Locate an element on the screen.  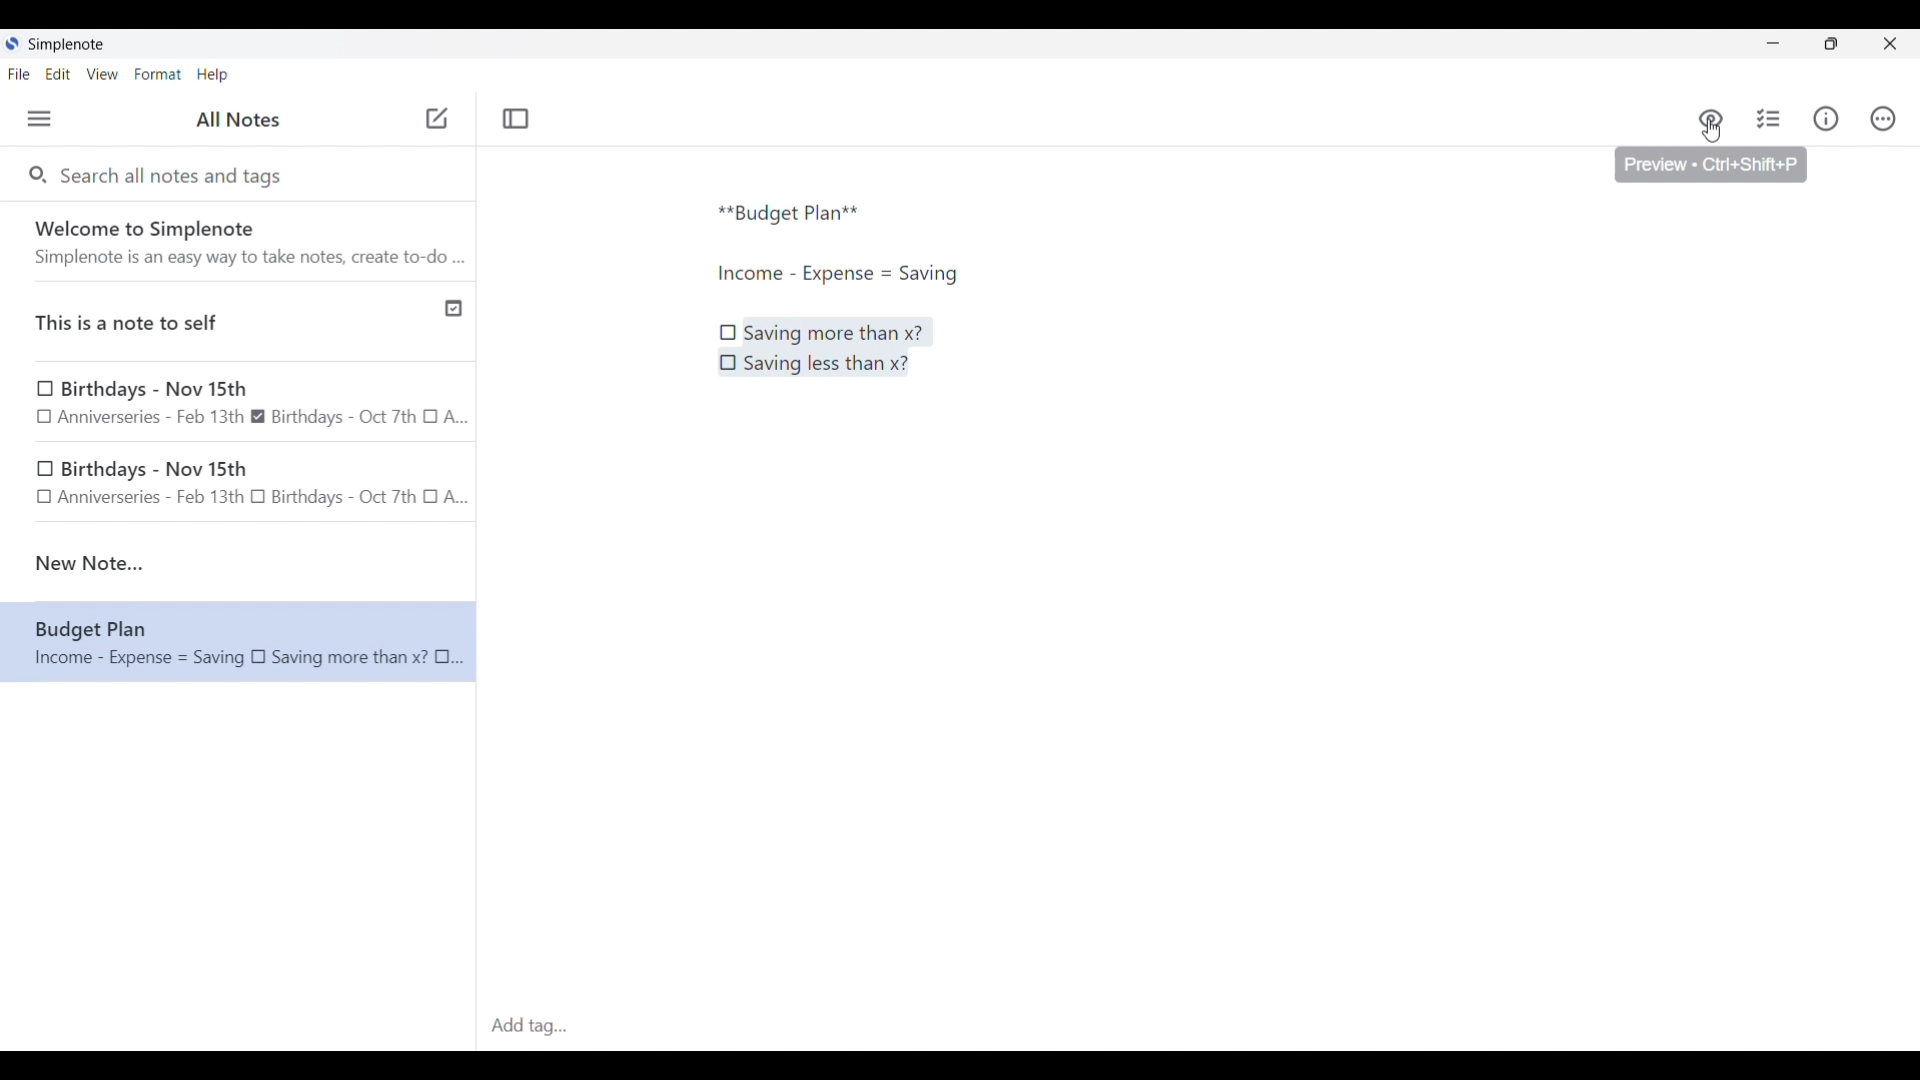
File menu is located at coordinates (19, 73).